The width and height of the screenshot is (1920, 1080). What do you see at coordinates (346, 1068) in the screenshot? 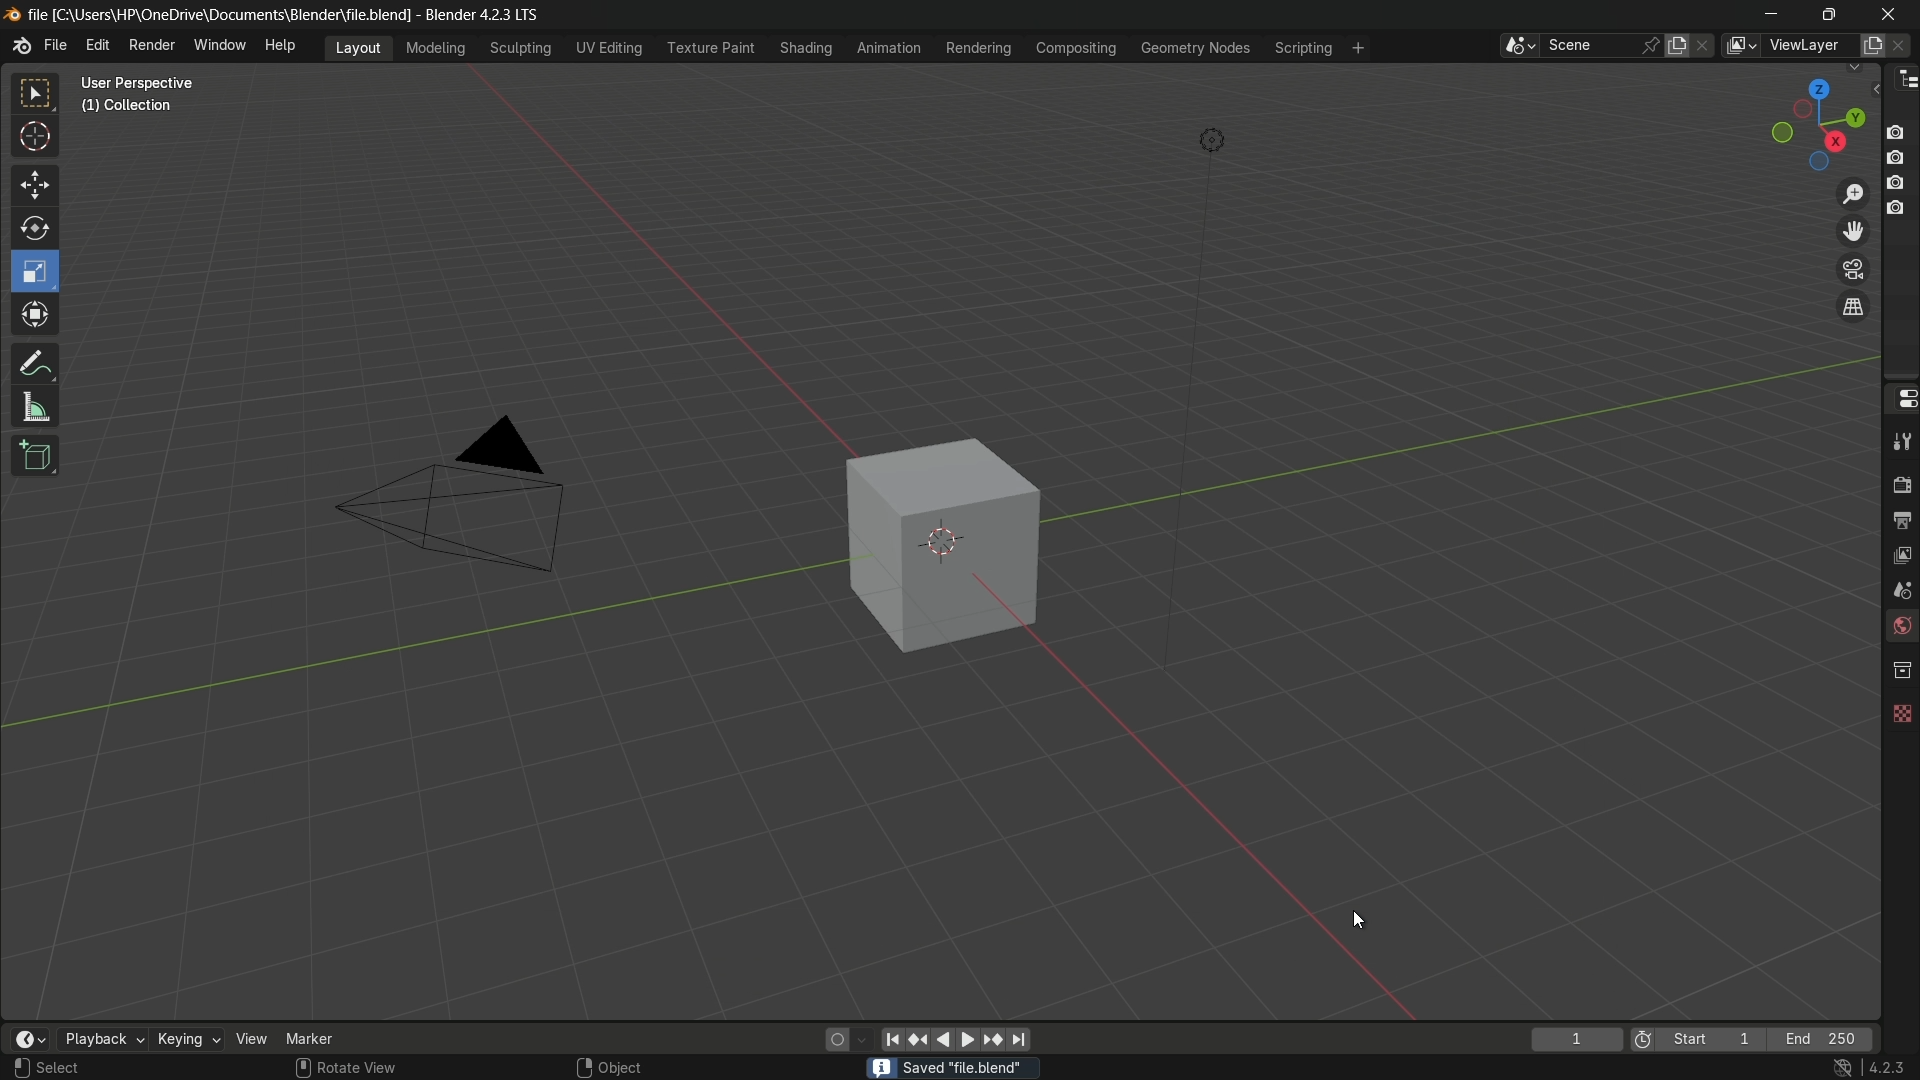
I see `Rotate View` at bounding box center [346, 1068].